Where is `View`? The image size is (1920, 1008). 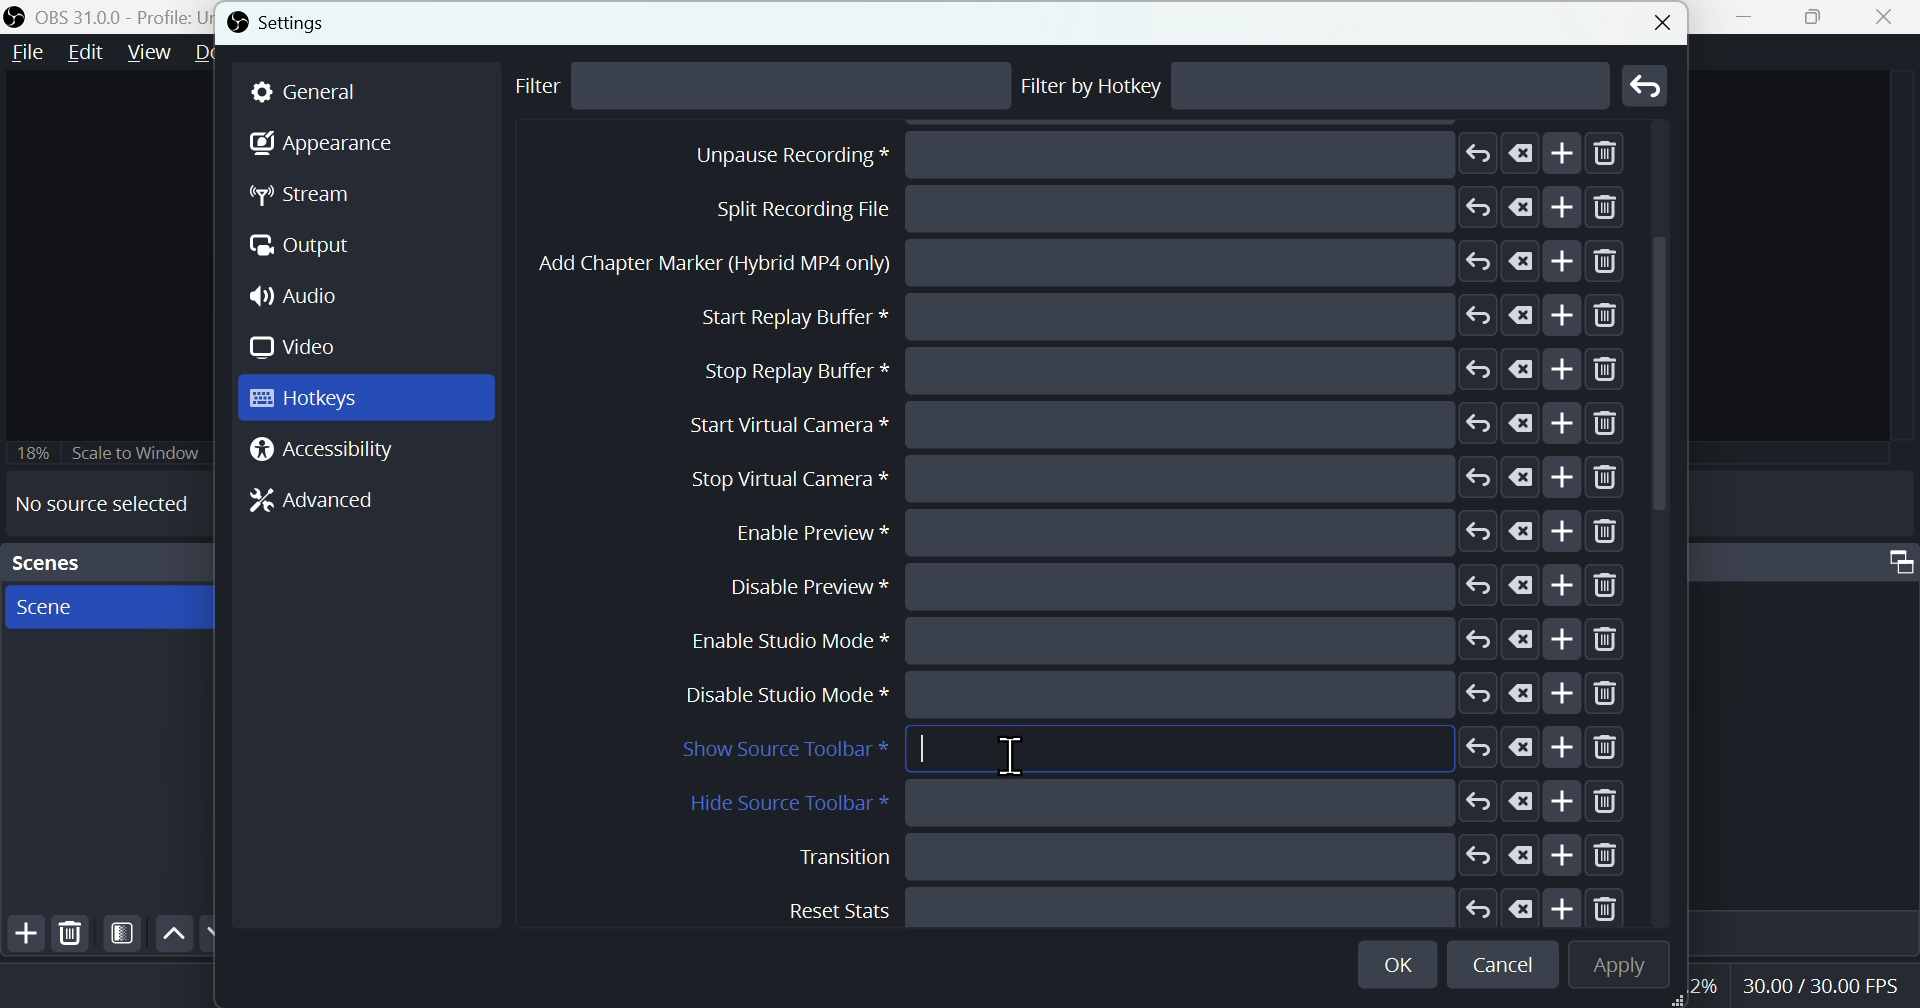 View is located at coordinates (145, 53).